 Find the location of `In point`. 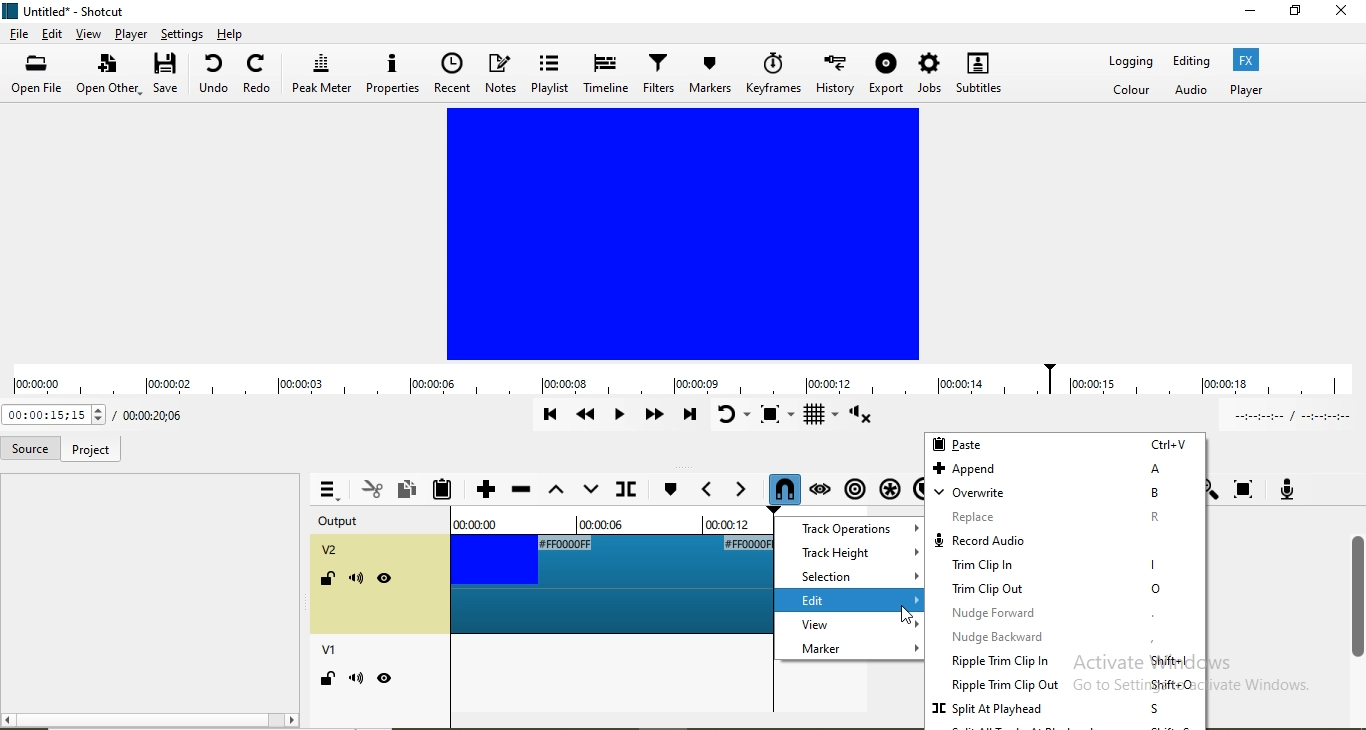

In point is located at coordinates (1287, 417).